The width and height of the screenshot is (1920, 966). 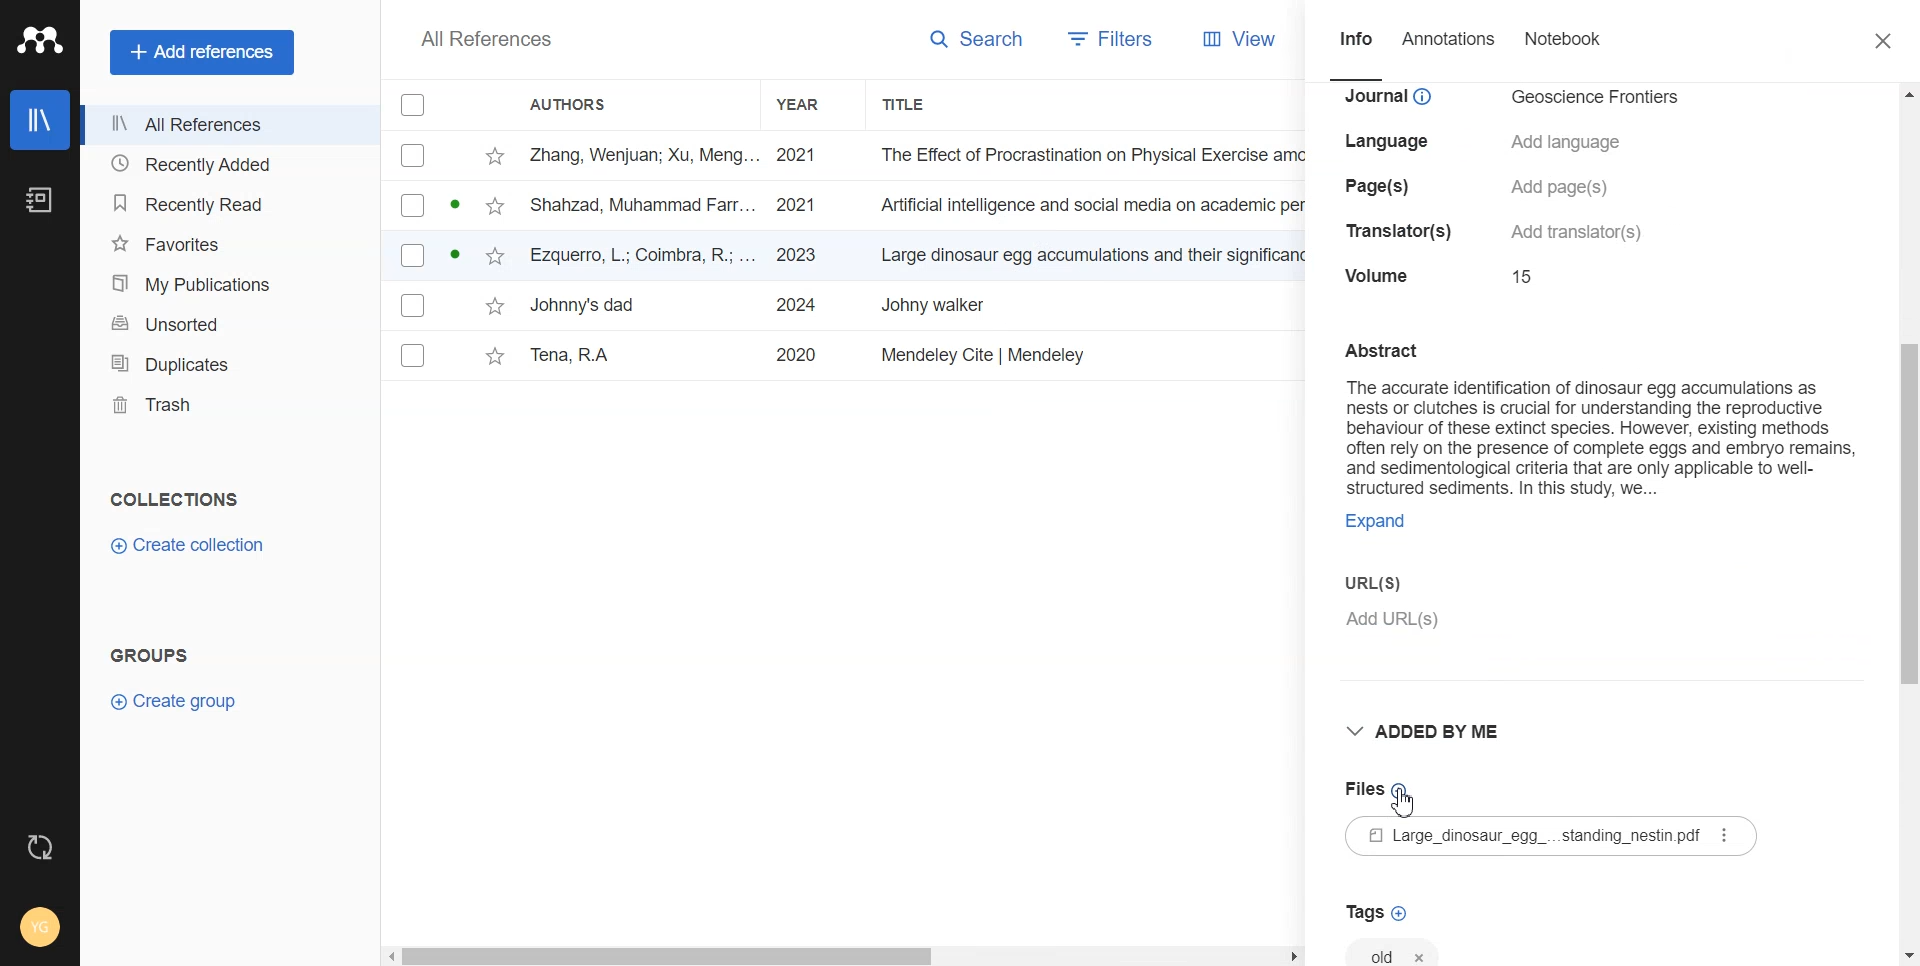 What do you see at coordinates (202, 52) in the screenshot?
I see `Add references` at bounding box center [202, 52].